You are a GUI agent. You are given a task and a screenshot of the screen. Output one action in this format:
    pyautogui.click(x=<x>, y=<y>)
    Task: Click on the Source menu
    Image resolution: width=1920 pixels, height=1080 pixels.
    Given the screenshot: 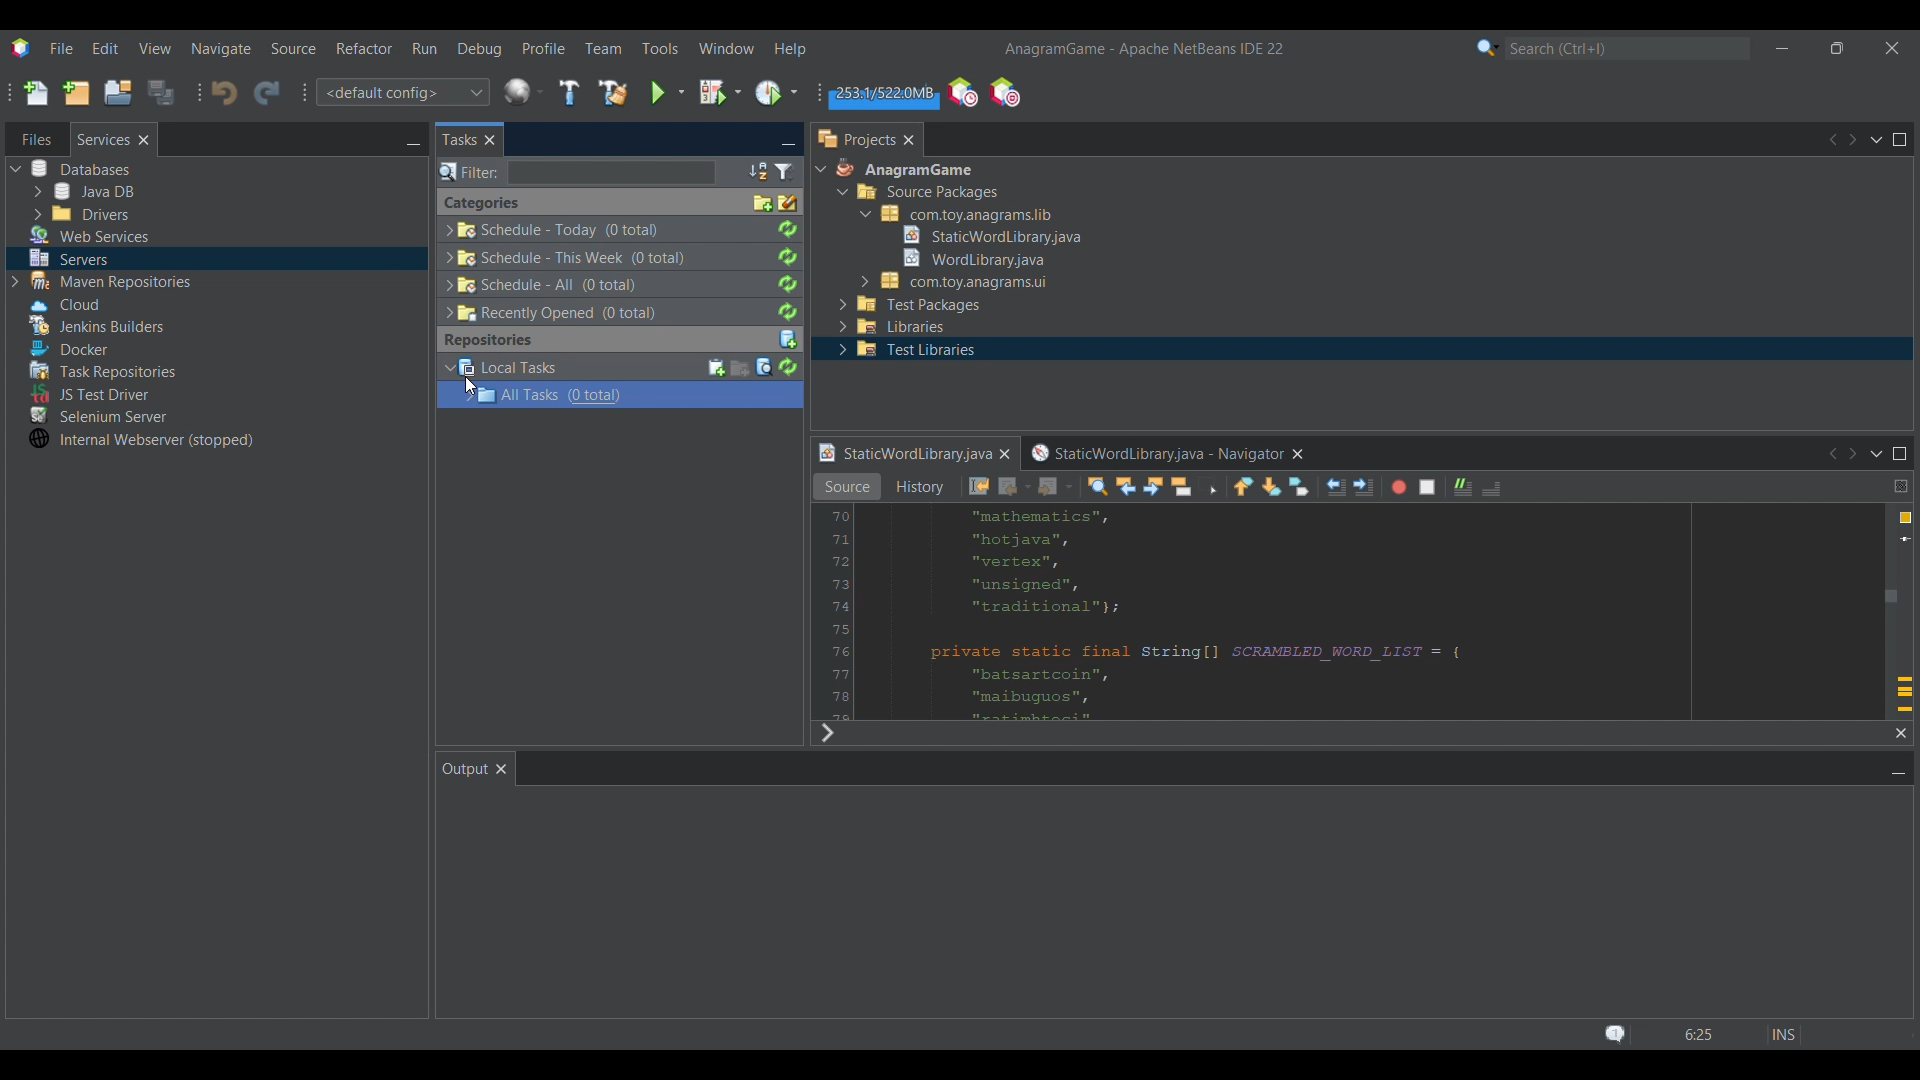 What is the action you would take?
    pyautogui.click(x=292, y=48)
    